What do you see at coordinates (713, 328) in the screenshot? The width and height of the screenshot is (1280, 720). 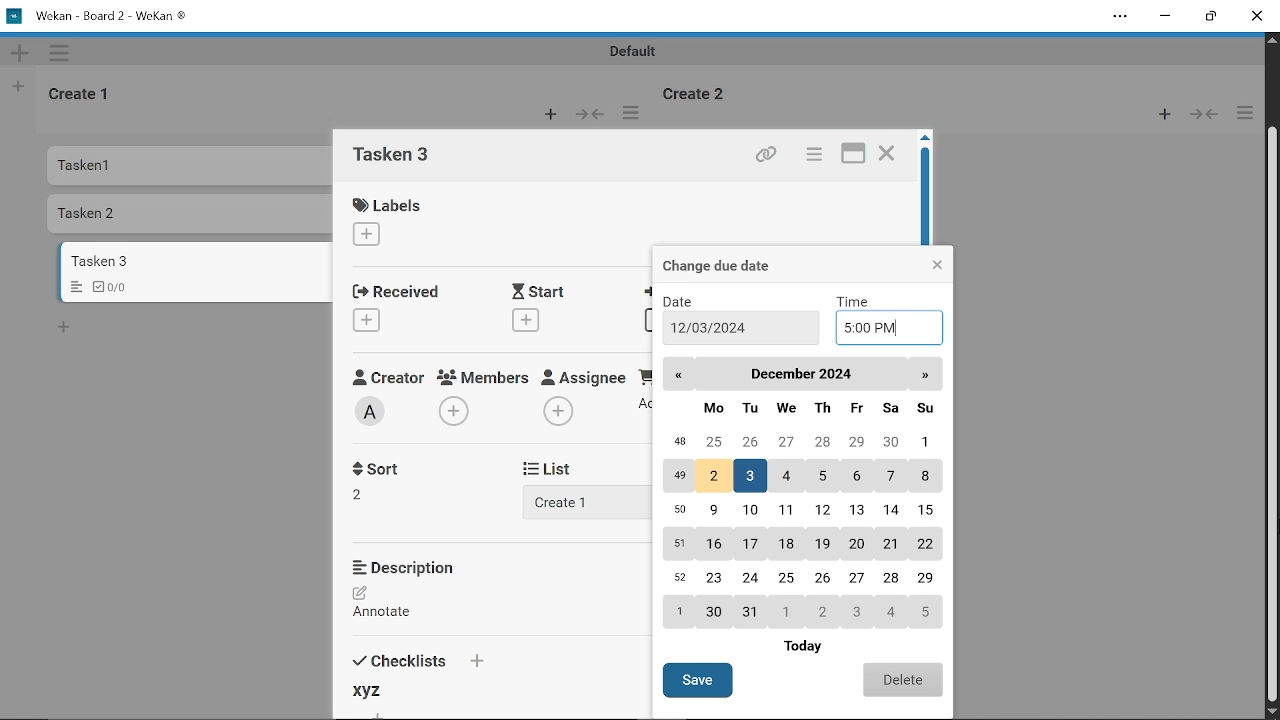 I see `12/03/2024` at bounding box center [713, 328].